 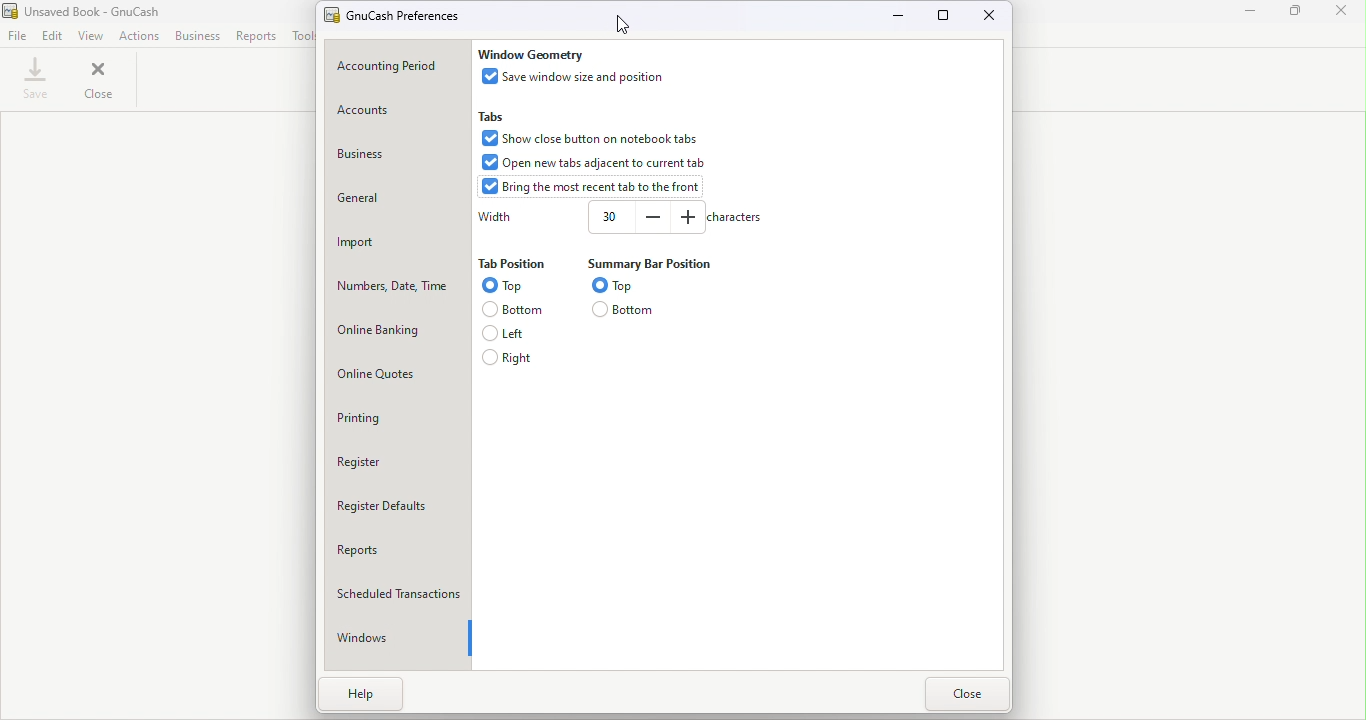 What do you see at coordinates (900, 15) in the screenshot?
I see `Minimize` at bounding box center [900, 15].